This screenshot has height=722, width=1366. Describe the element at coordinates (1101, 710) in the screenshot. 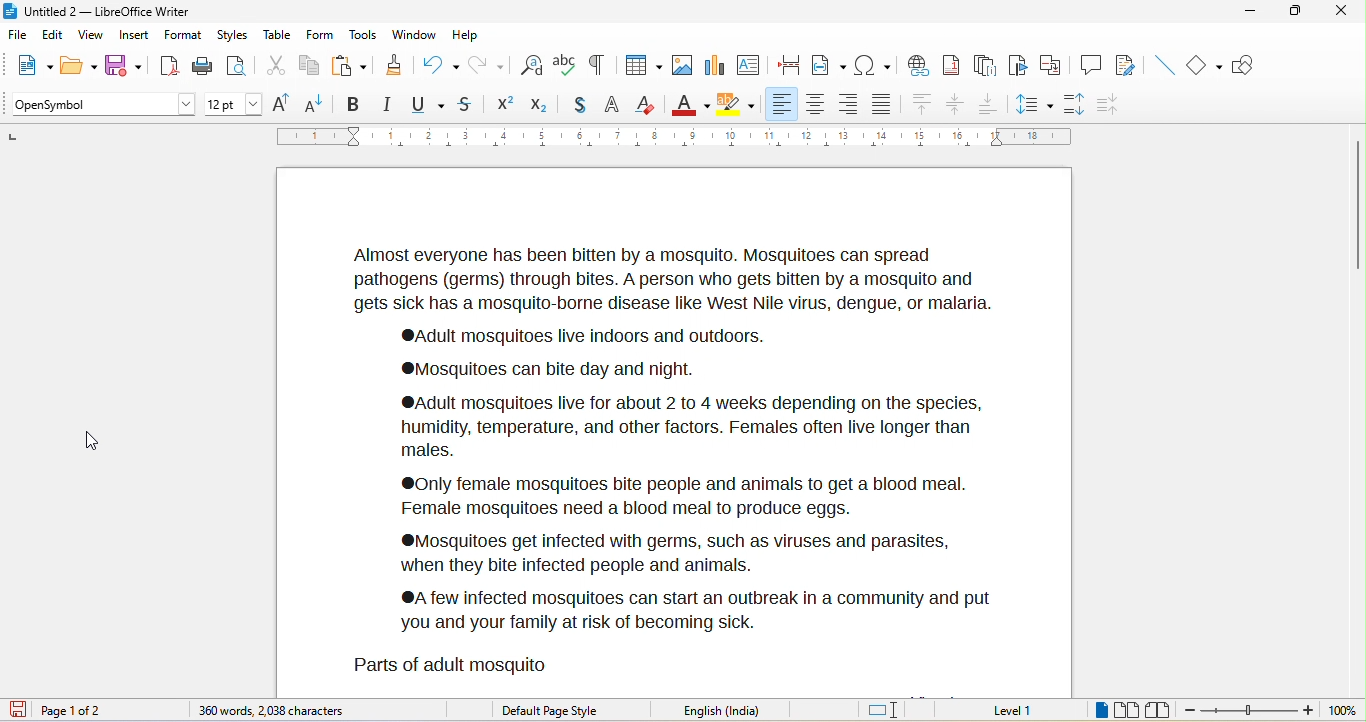

I see `single page view` at that location.